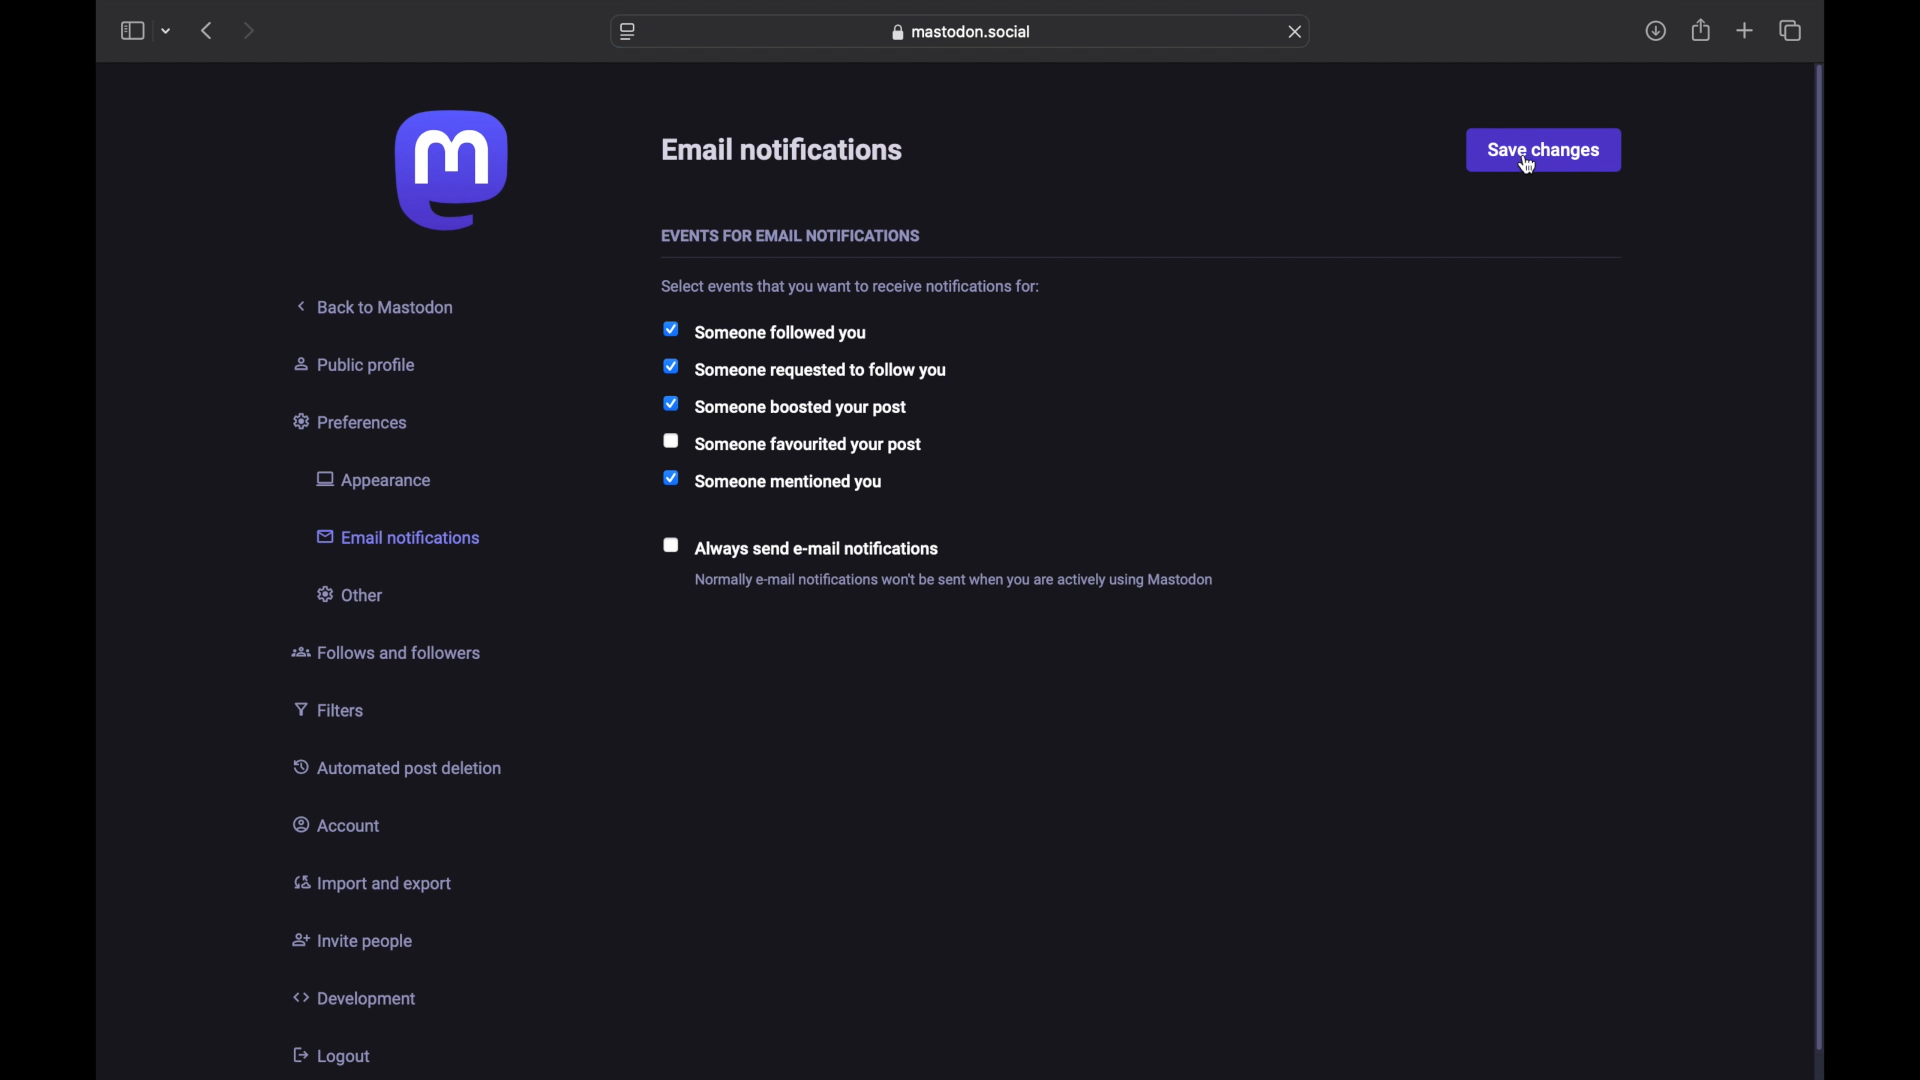  I want to click on other, so click(348, 593).